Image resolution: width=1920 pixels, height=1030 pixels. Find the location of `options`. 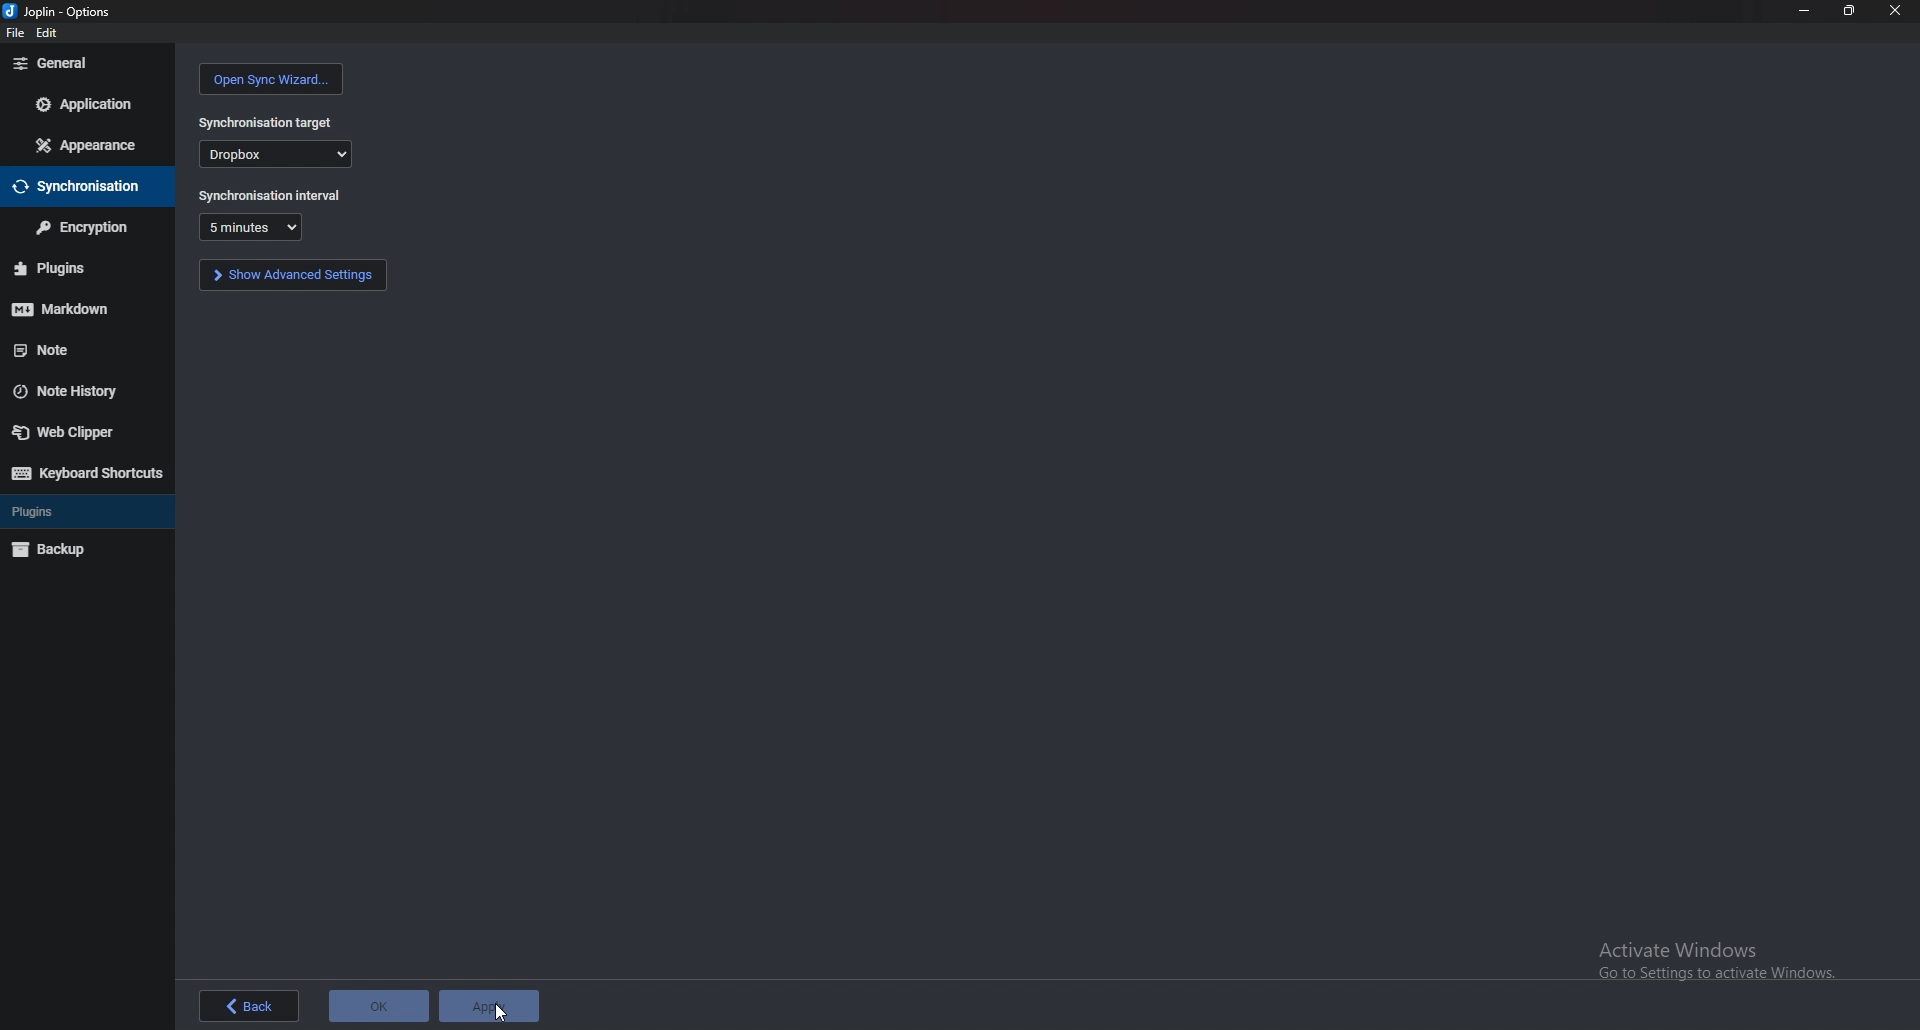

options is located at coordinates (68, 10).